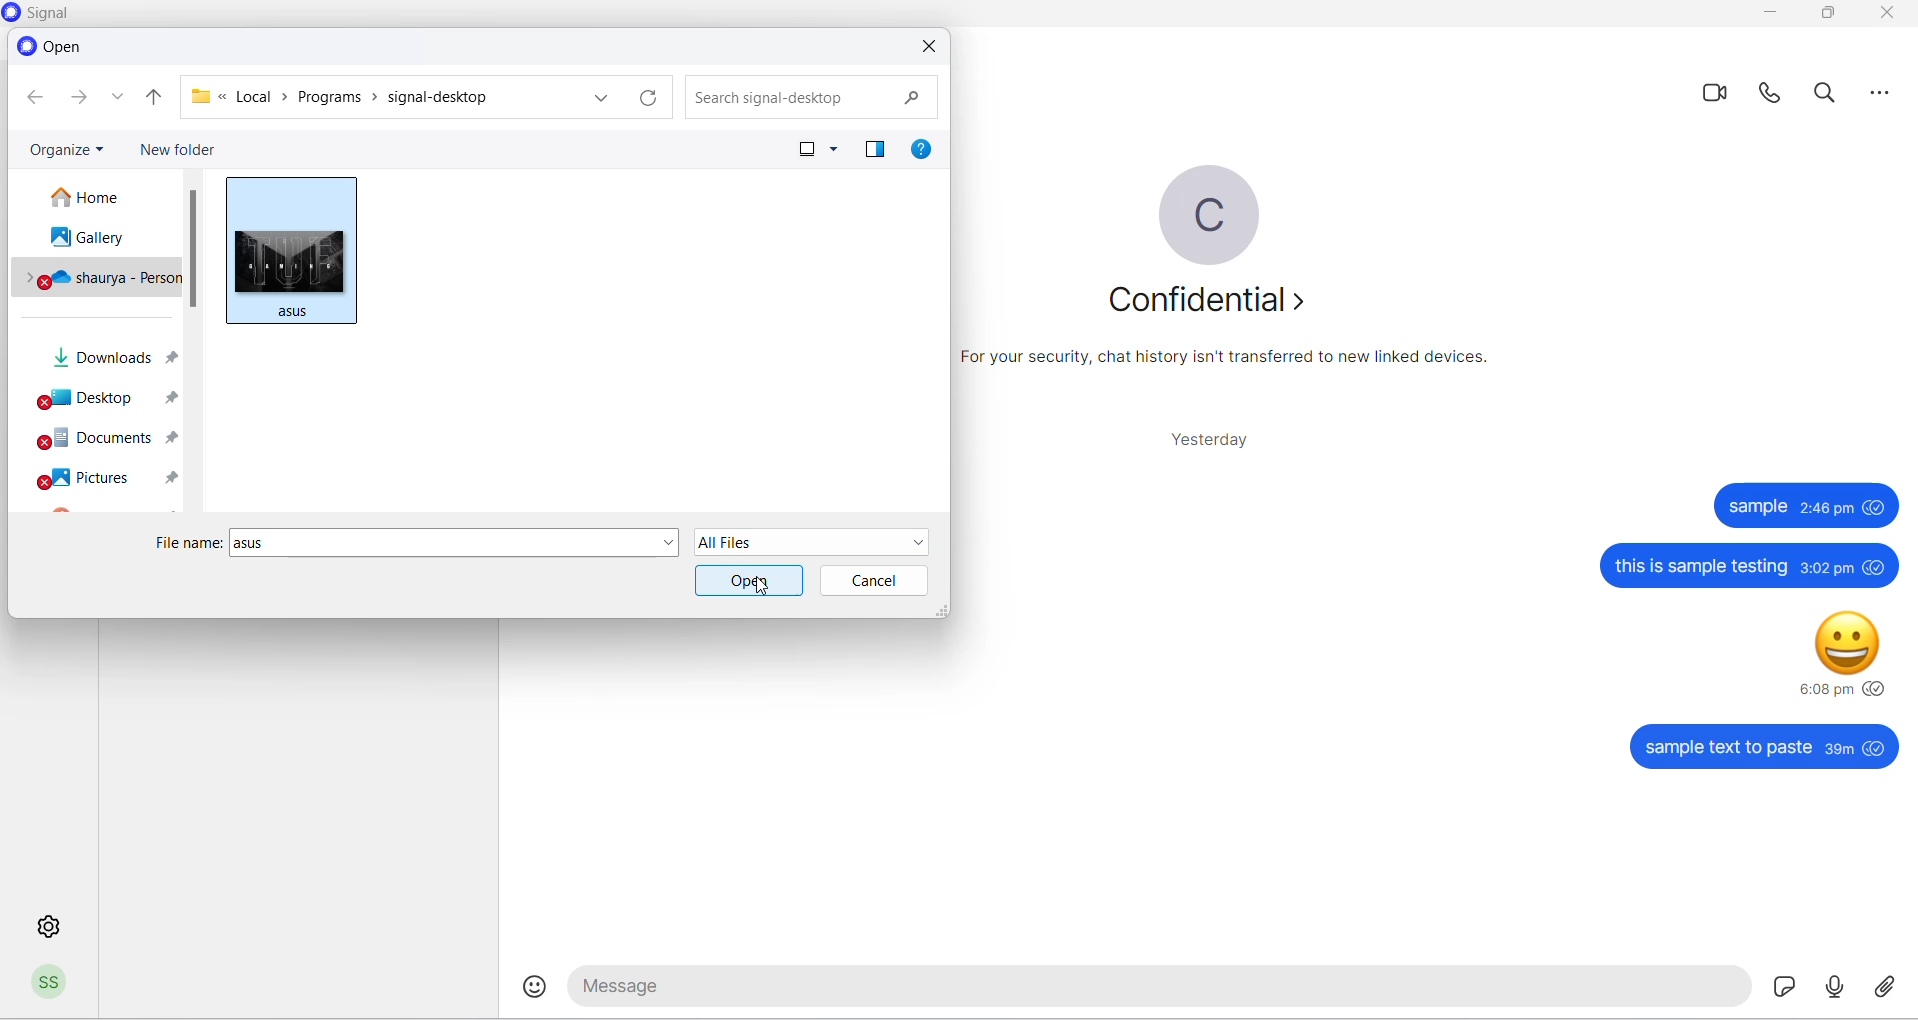 This screenshot has width=1918, height=1020. What do you see at coordinates (751, 580) in the screenshot?
I see `open` at bounding box center [751, 580].